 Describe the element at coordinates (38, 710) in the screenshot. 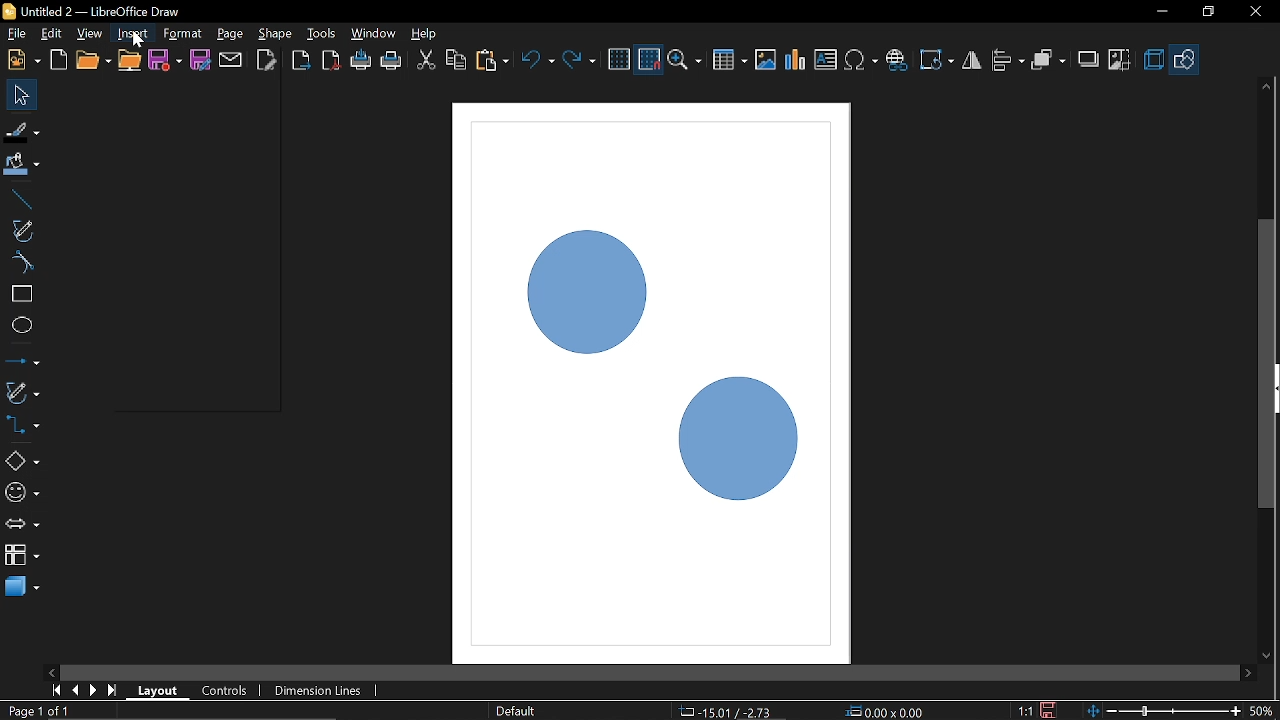

I see `Current page` at that location.